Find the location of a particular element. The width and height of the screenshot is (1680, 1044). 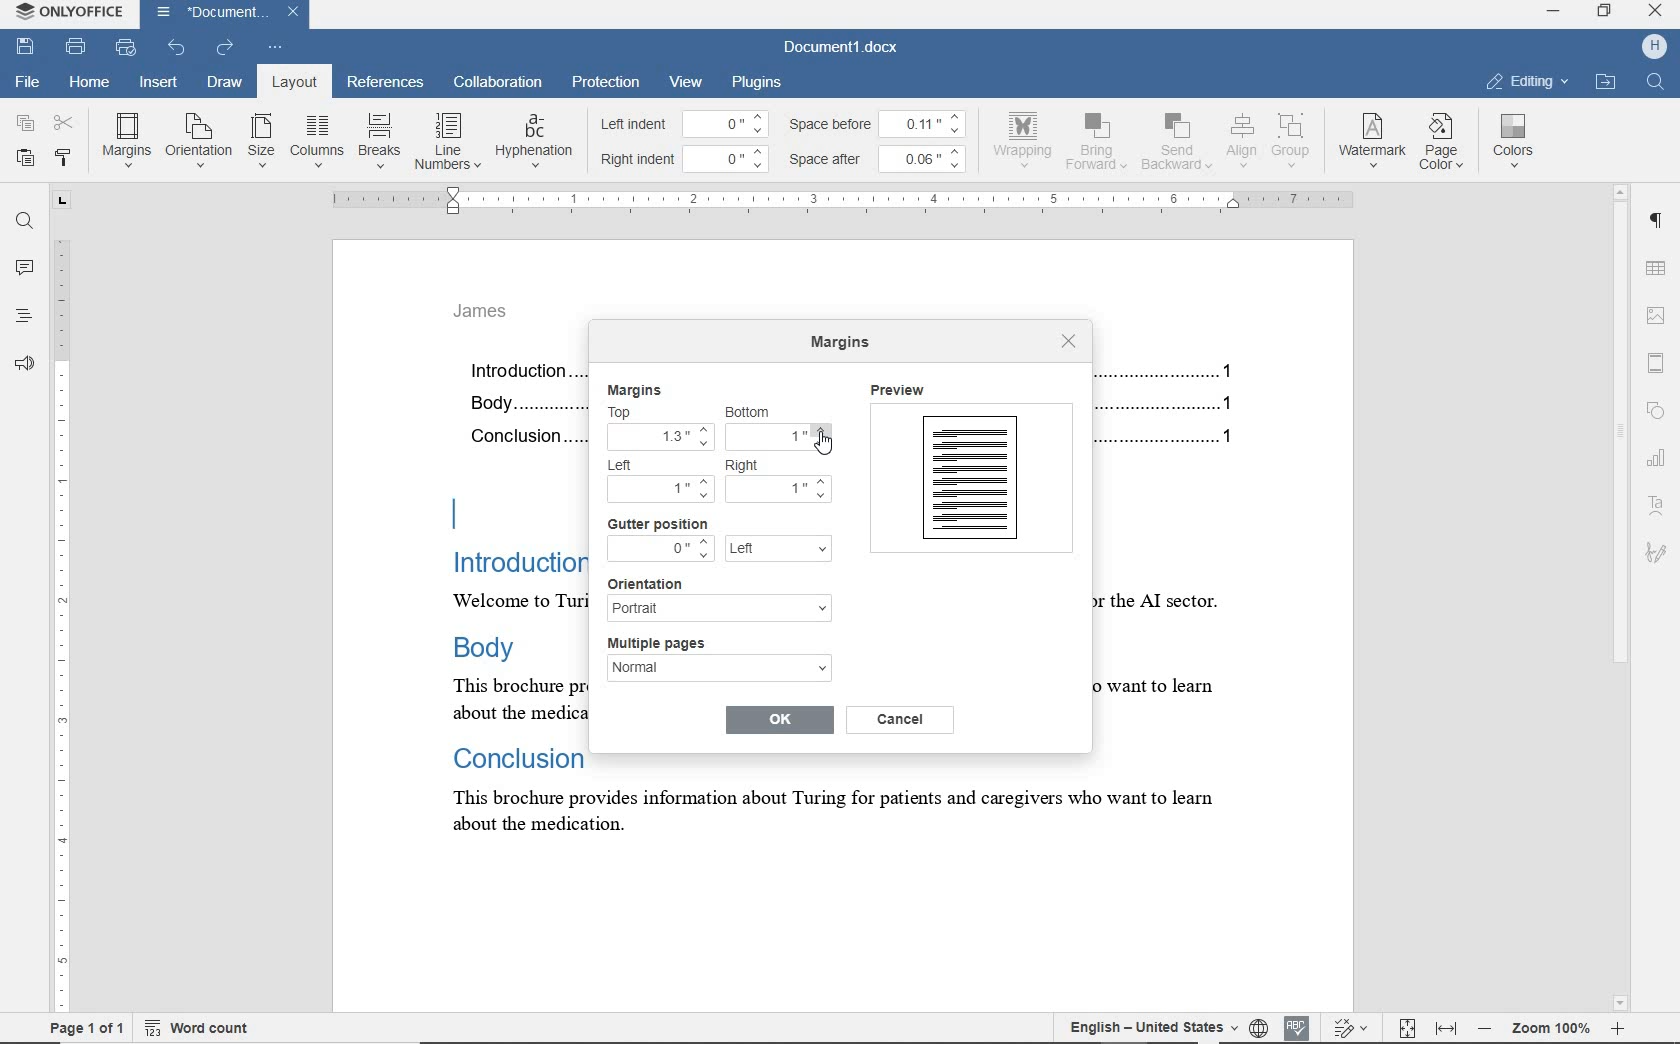

hyphenation is located at coordinates (534, 142).